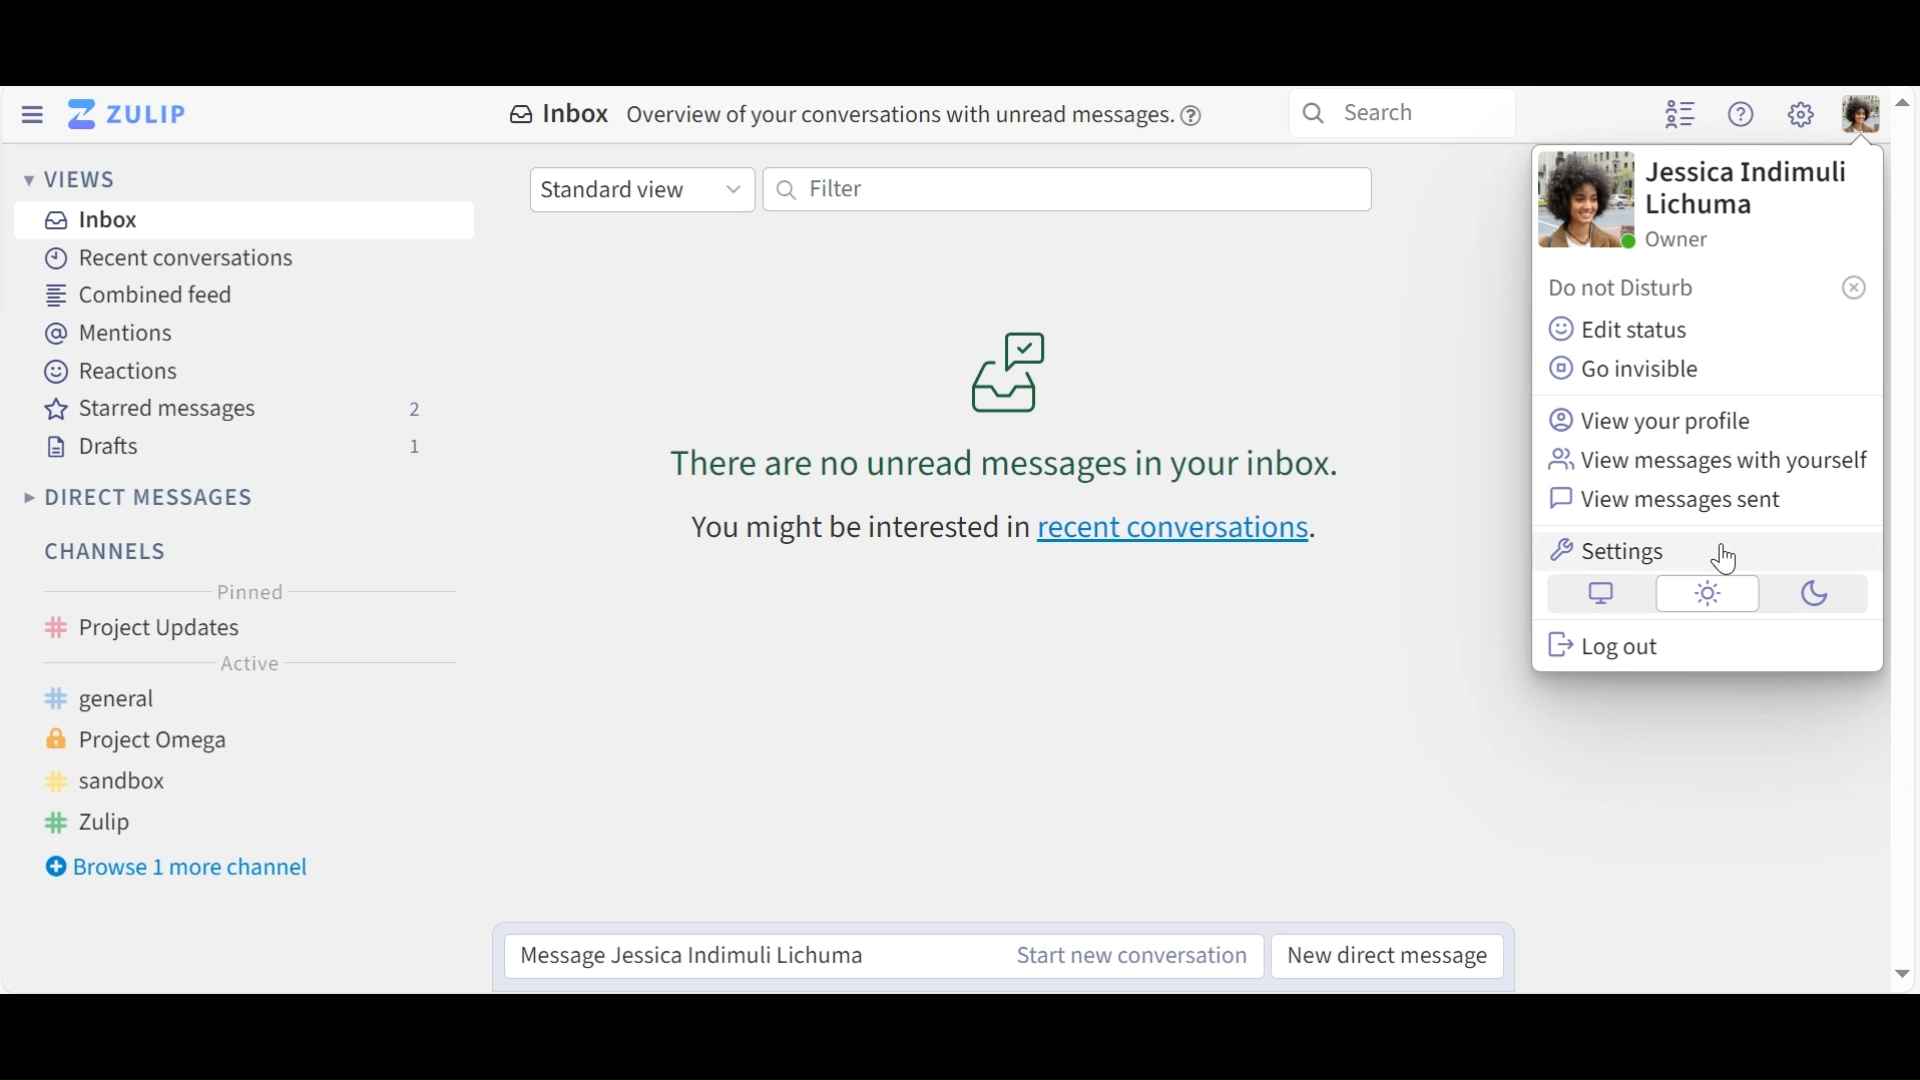  What do you see at coordinates (1024, 536) in the screenshot?
I see `You might be interested in recent conversations.` at bounding box center [1024, 536].